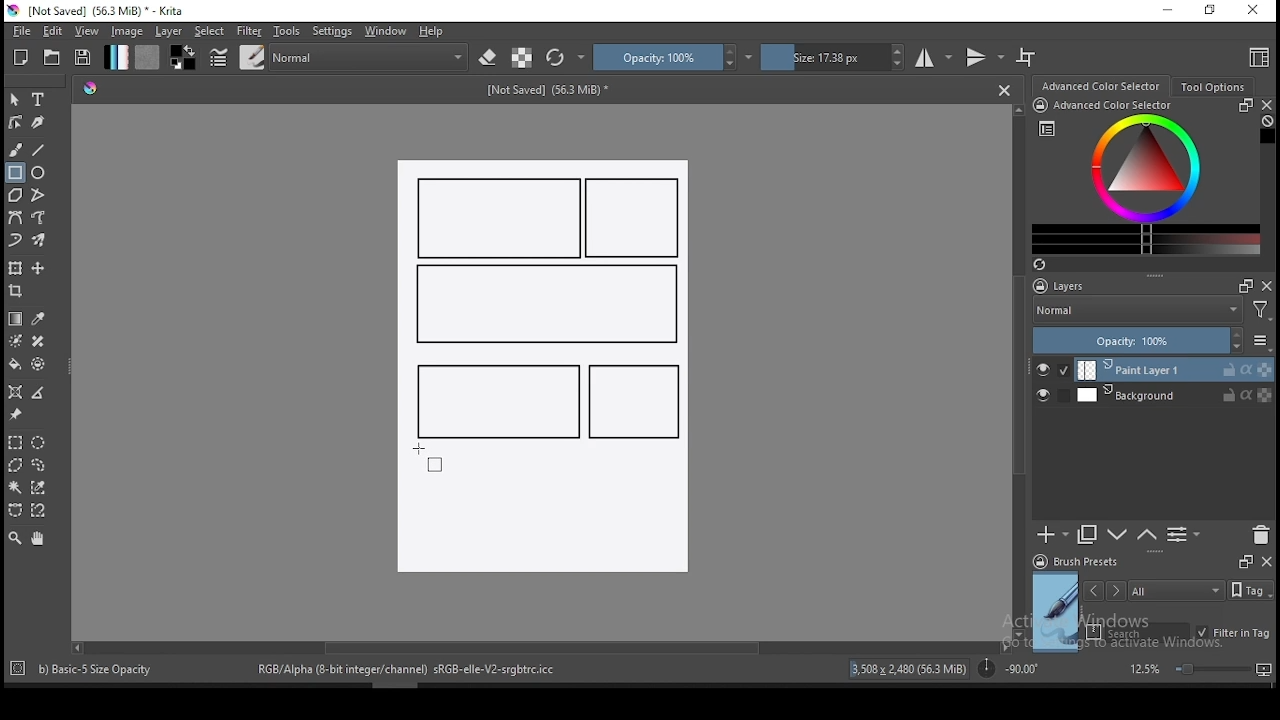 The width and height of the screenshot is (1280, 720). Describe the element at coordinates (1138, 632) in the screenshot. I see `search` at that location.